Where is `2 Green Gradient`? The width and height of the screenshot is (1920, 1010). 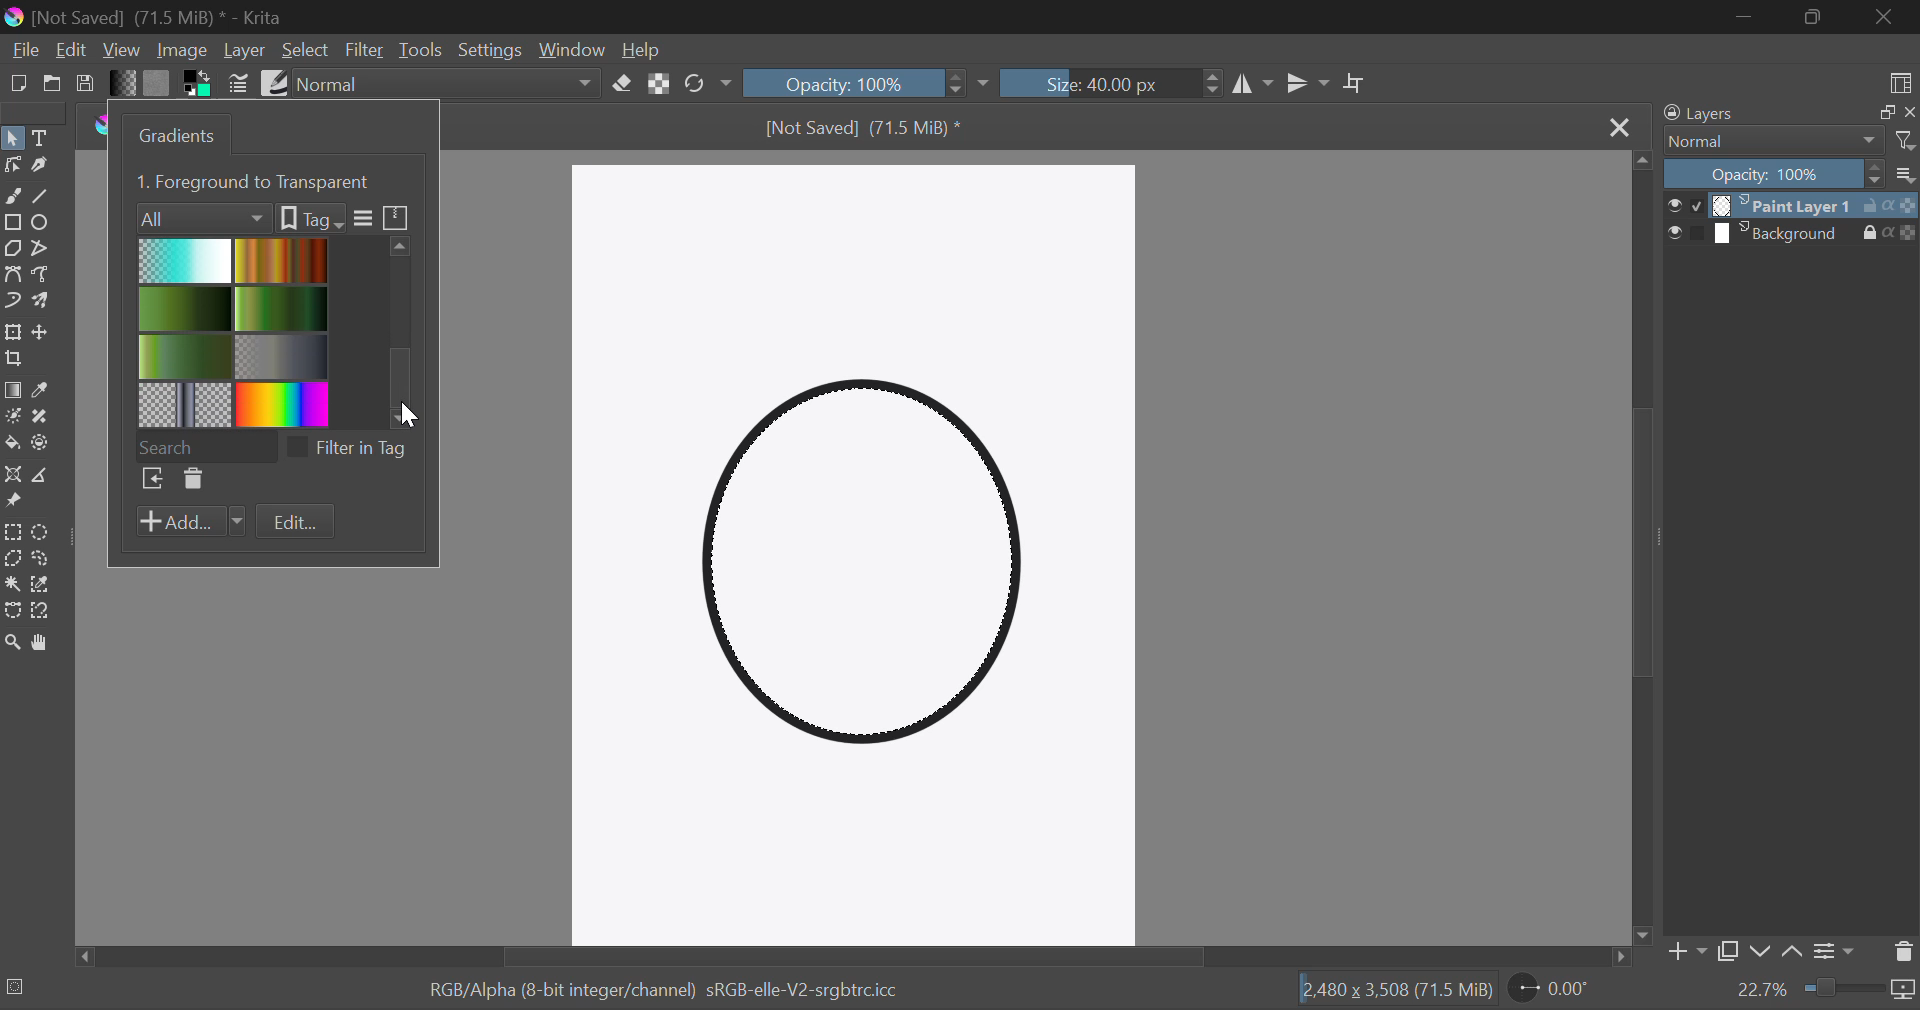 2 Green Gradient is located at coordinates (188, 311).